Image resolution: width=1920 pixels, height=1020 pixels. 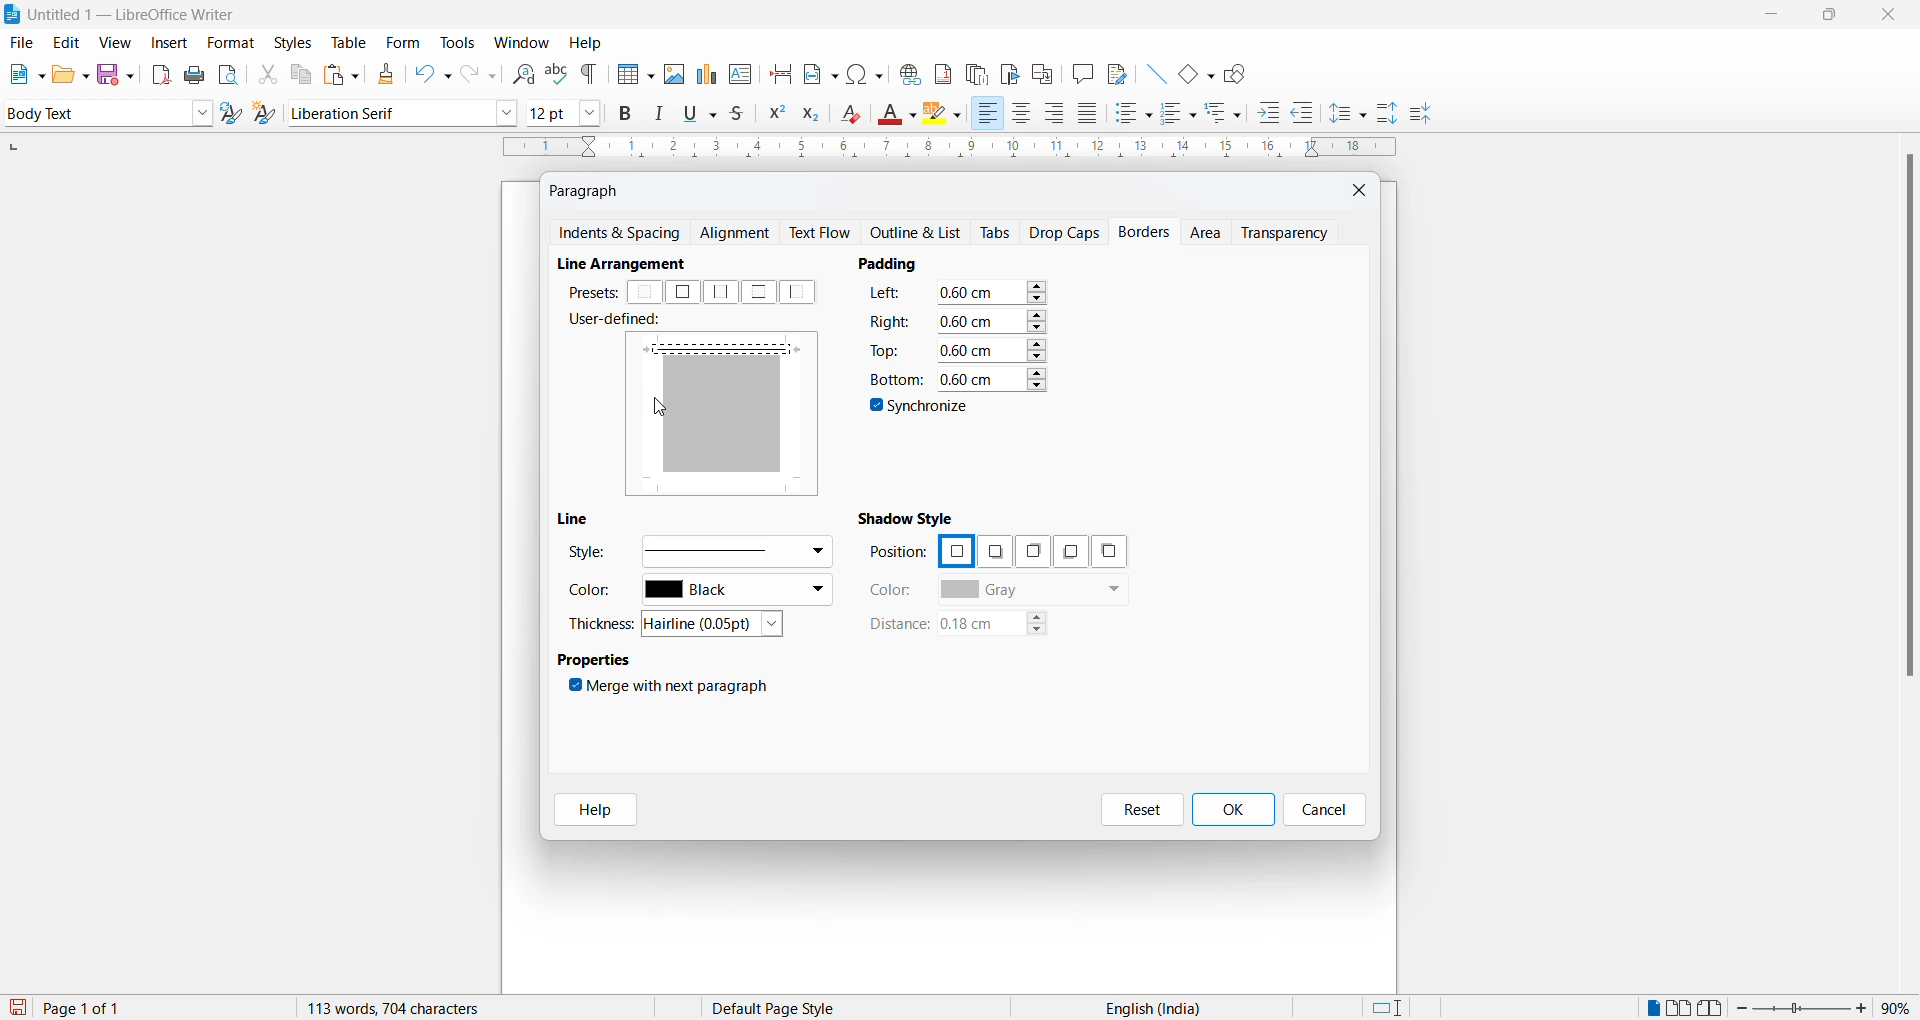 I want to click on font name options, so click(x=507, y=112).